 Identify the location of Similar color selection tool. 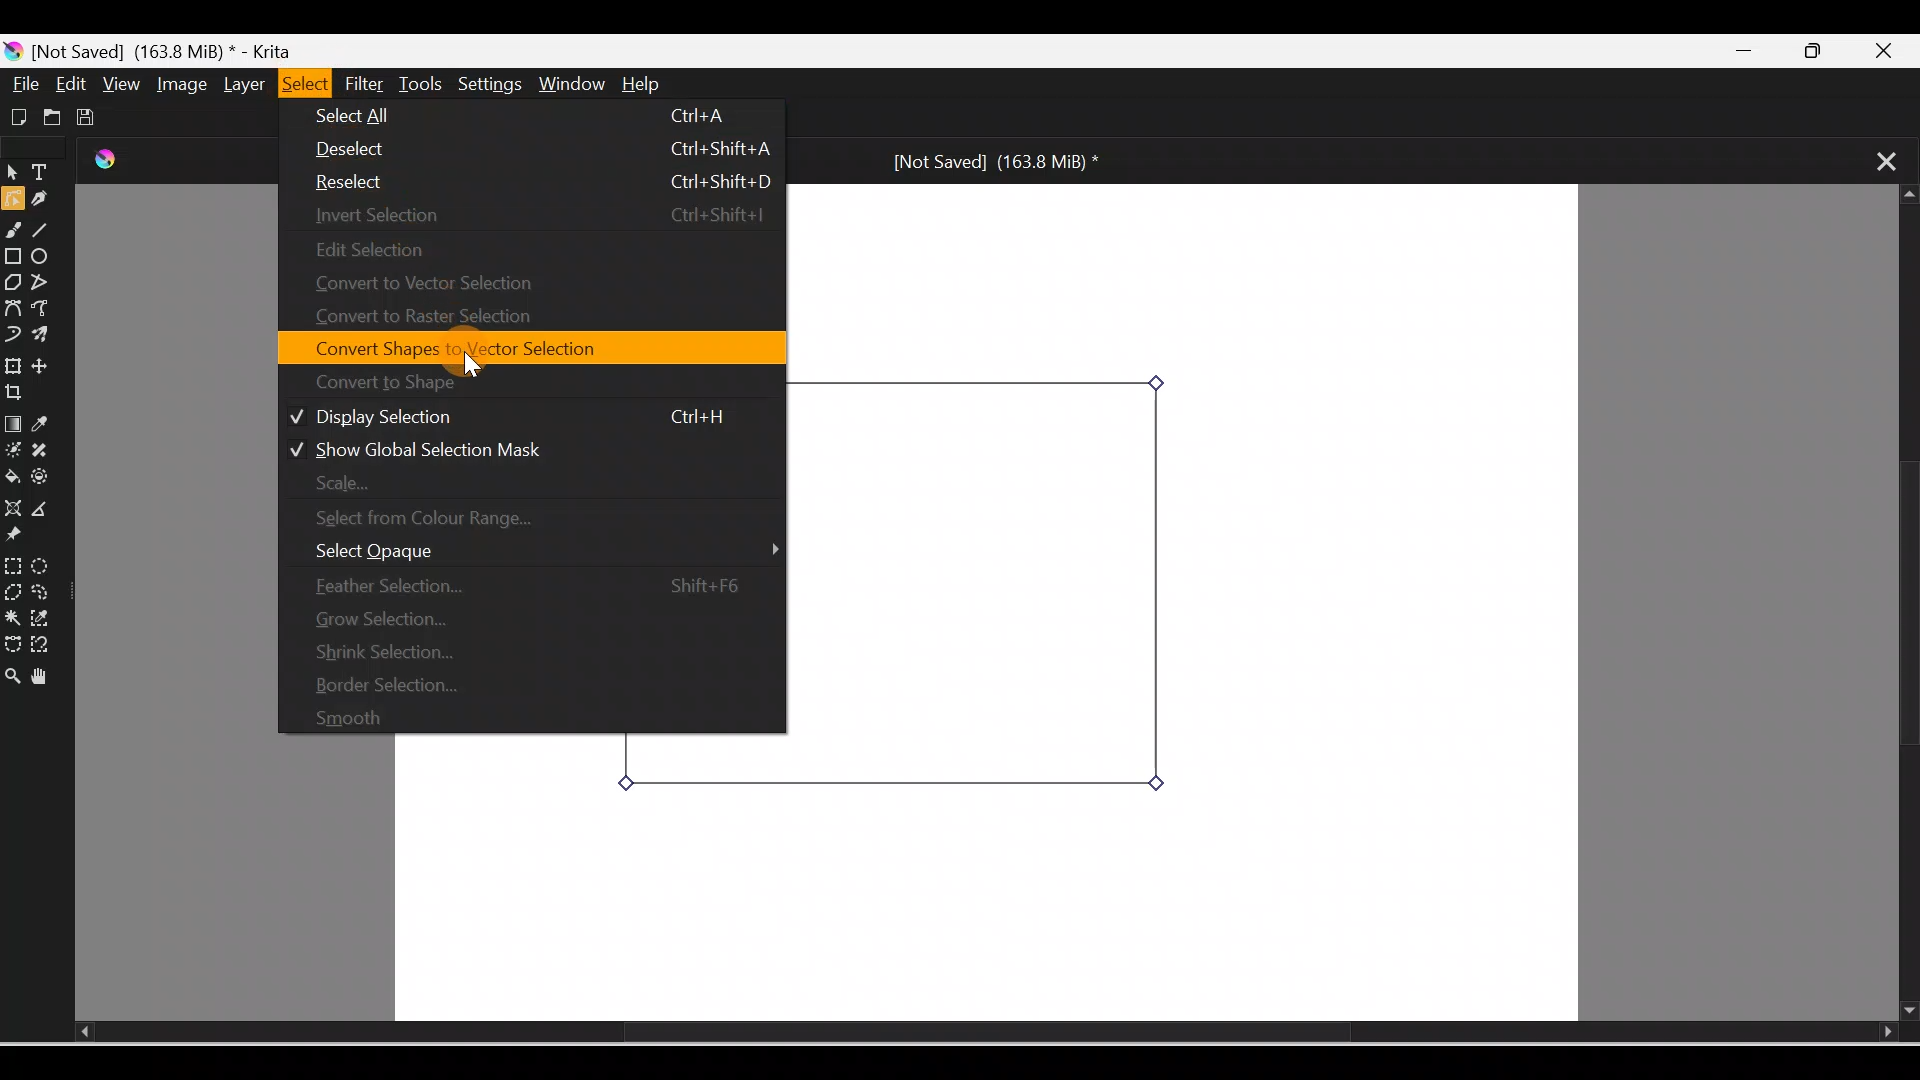
(44, 616).